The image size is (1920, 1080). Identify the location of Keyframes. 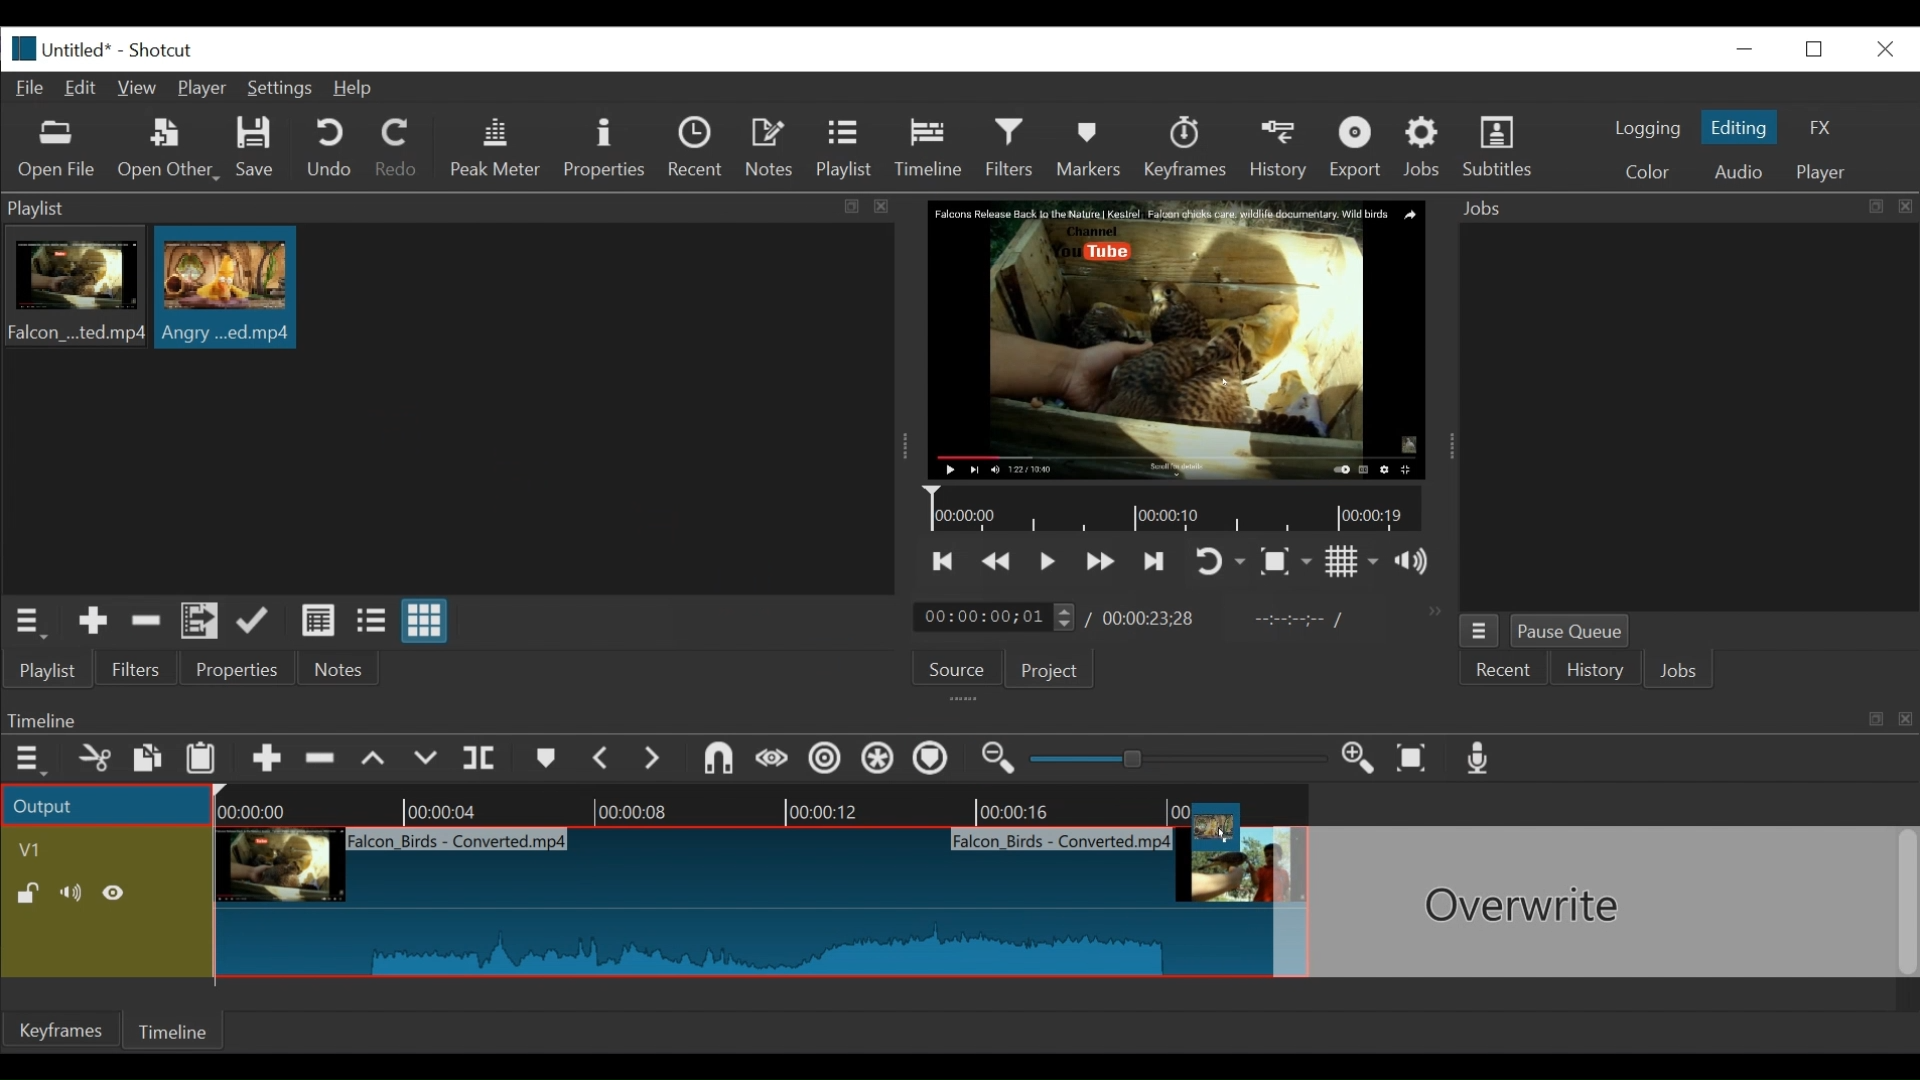
(63, 1030).